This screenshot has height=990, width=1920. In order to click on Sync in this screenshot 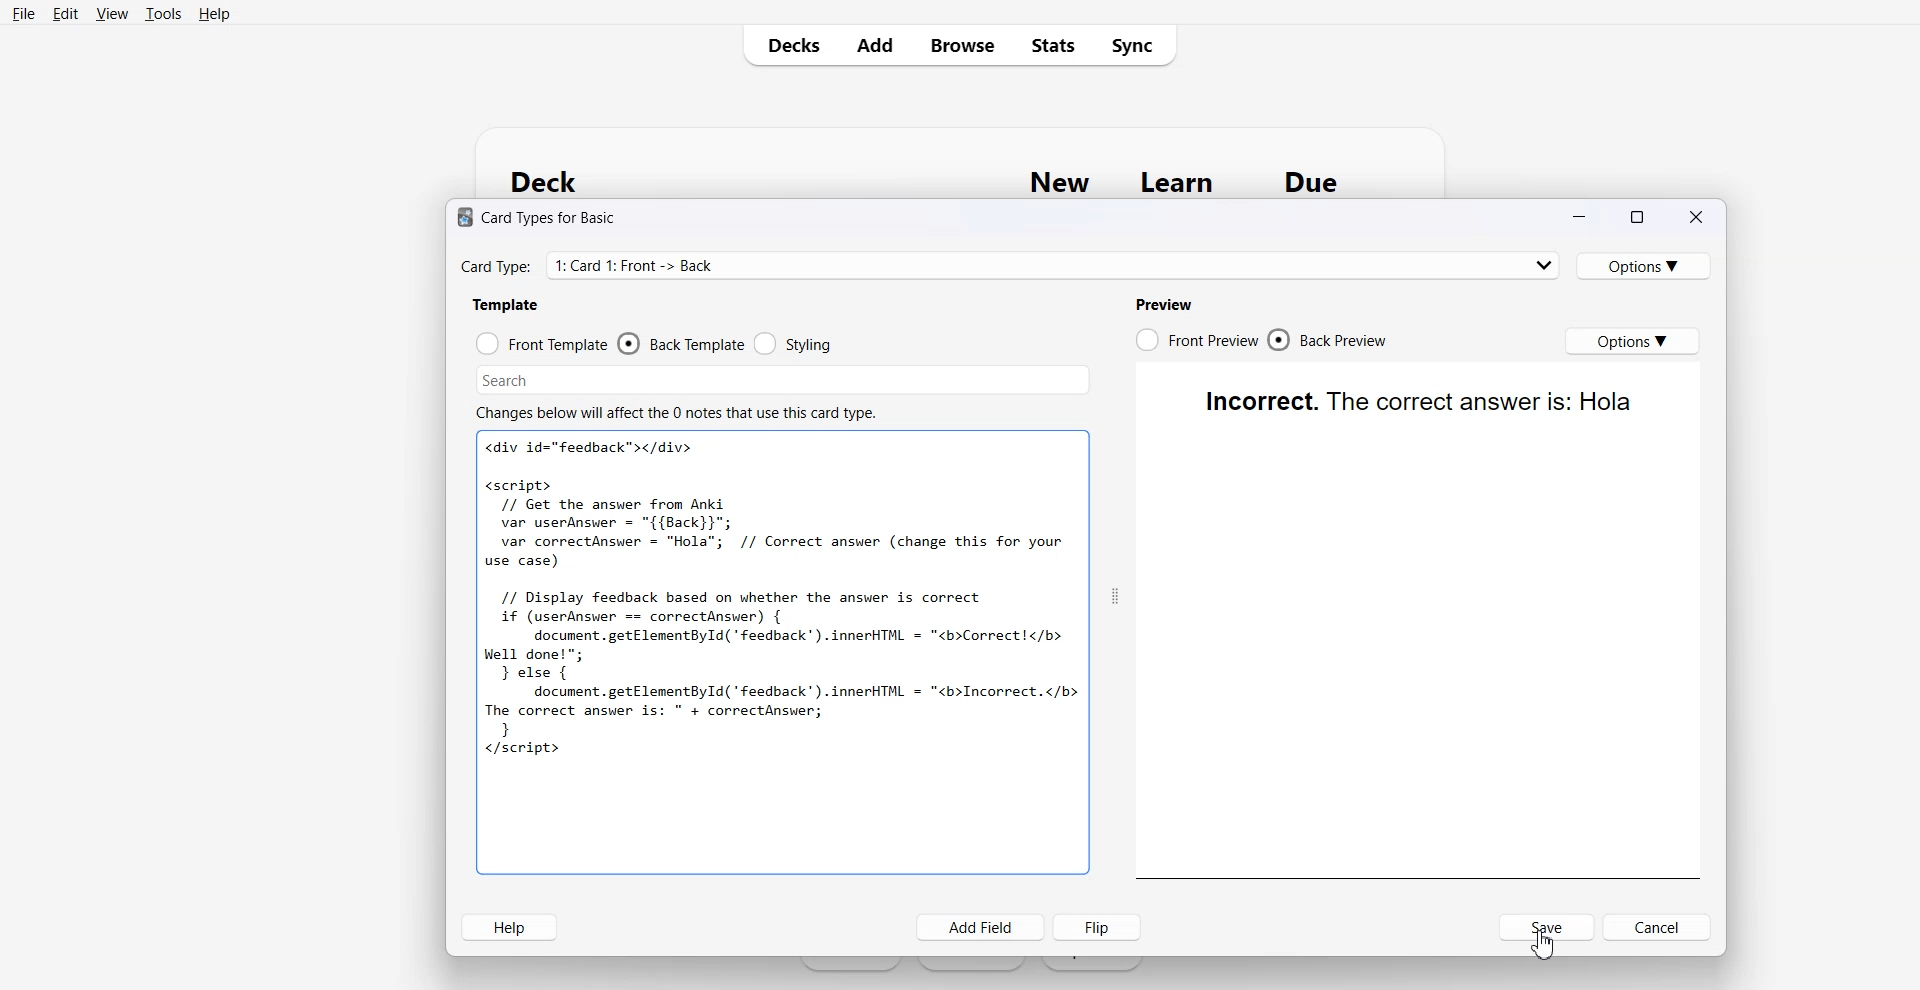, I will do `click(1136, 44)`.